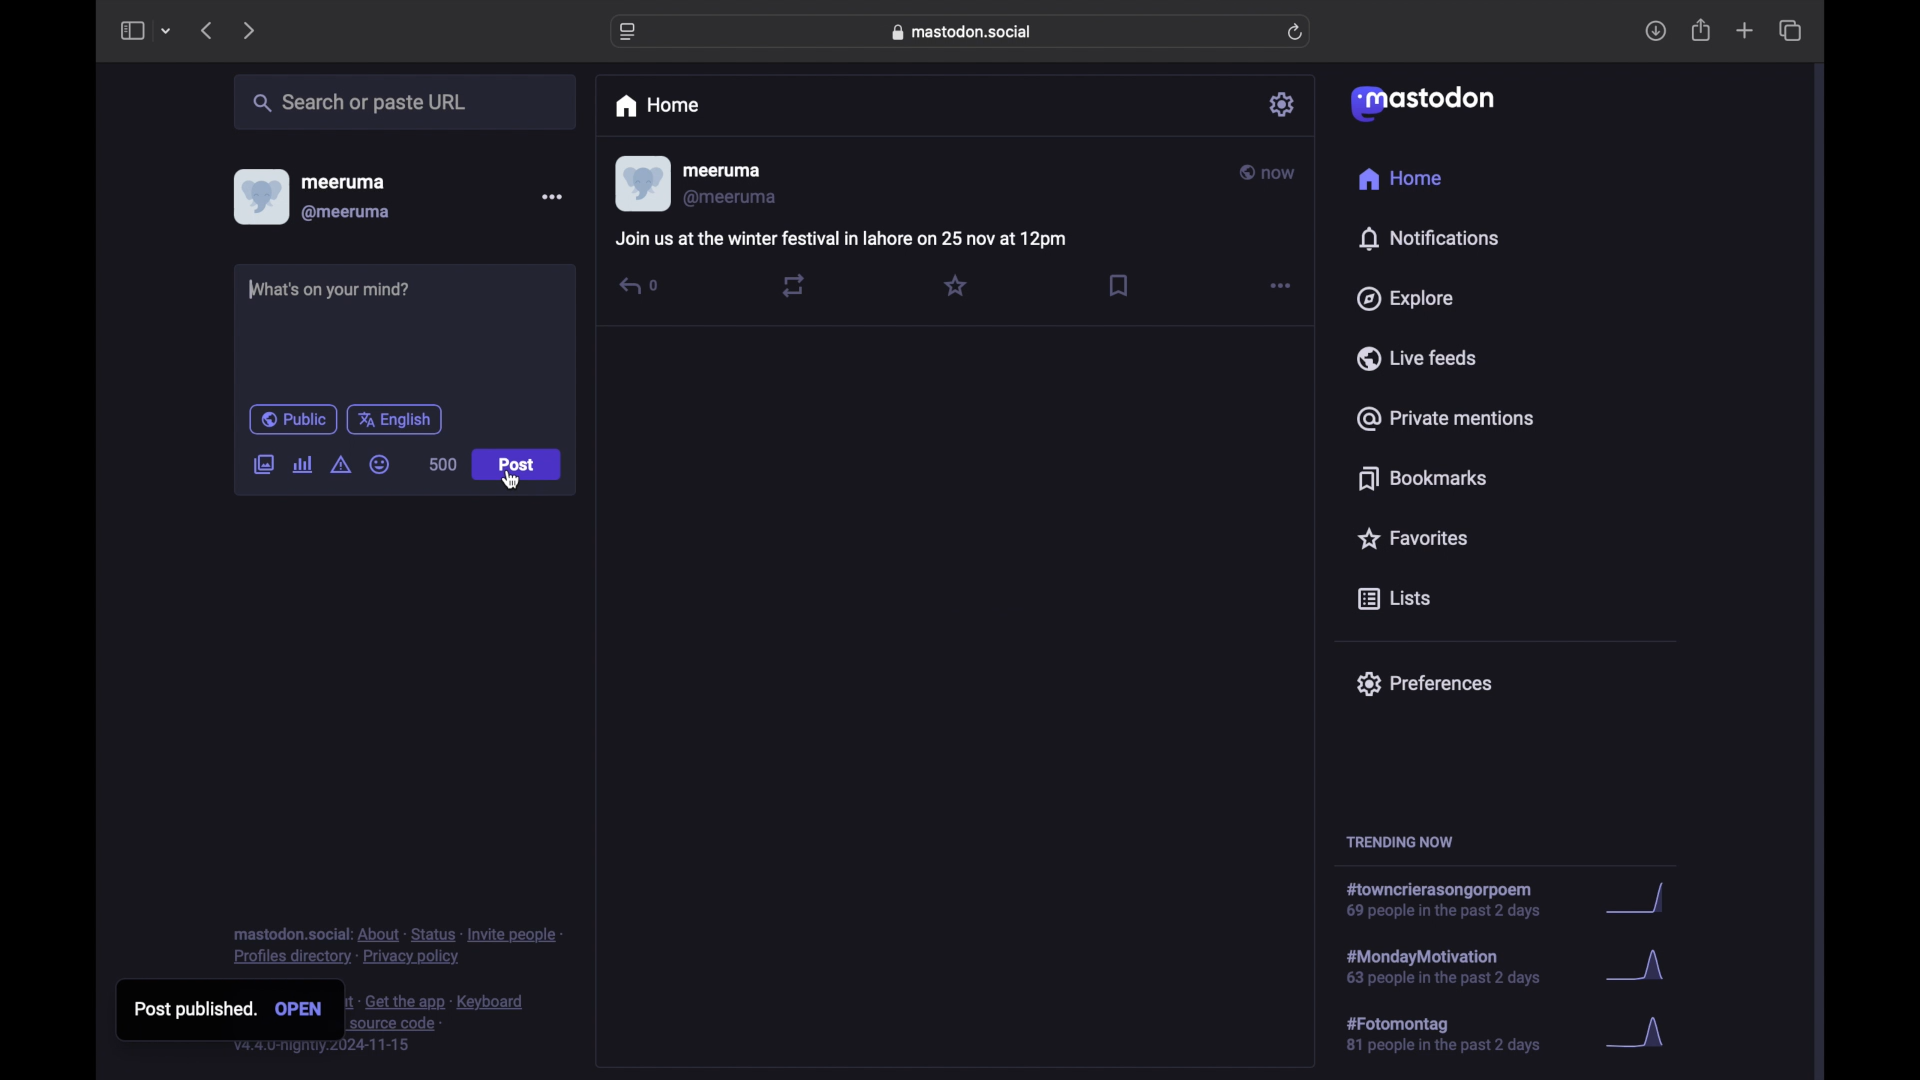 Image resolution: width=1920 pixels, height=1080 pixels. Describe the element at coordinates (343, 181) in the screenshot. I see `meeruma` at that location.